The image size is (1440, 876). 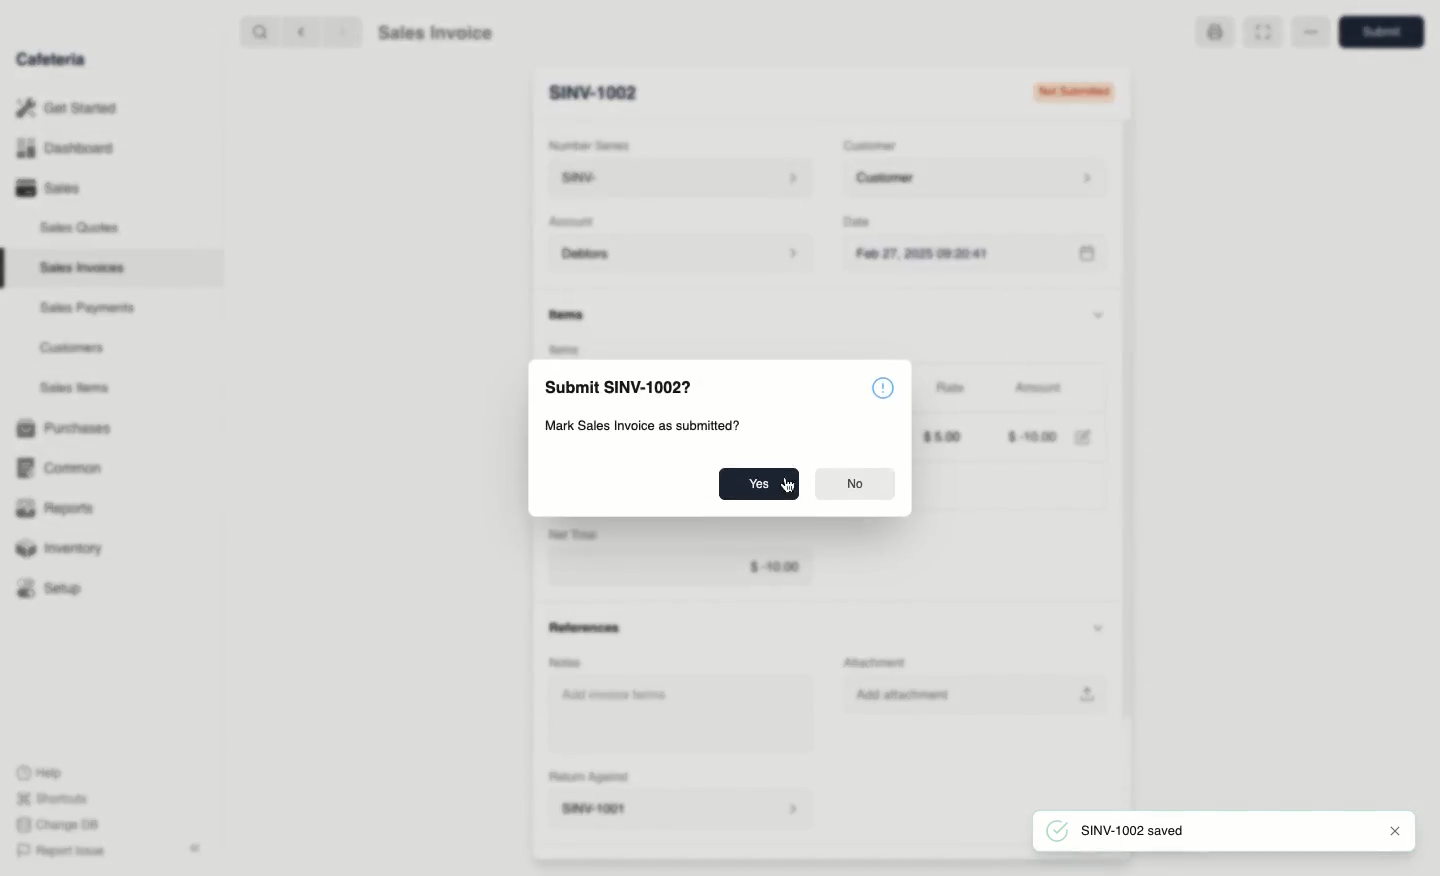 I want to click on Submit SINV-1002?, so click(x=624, y=388).